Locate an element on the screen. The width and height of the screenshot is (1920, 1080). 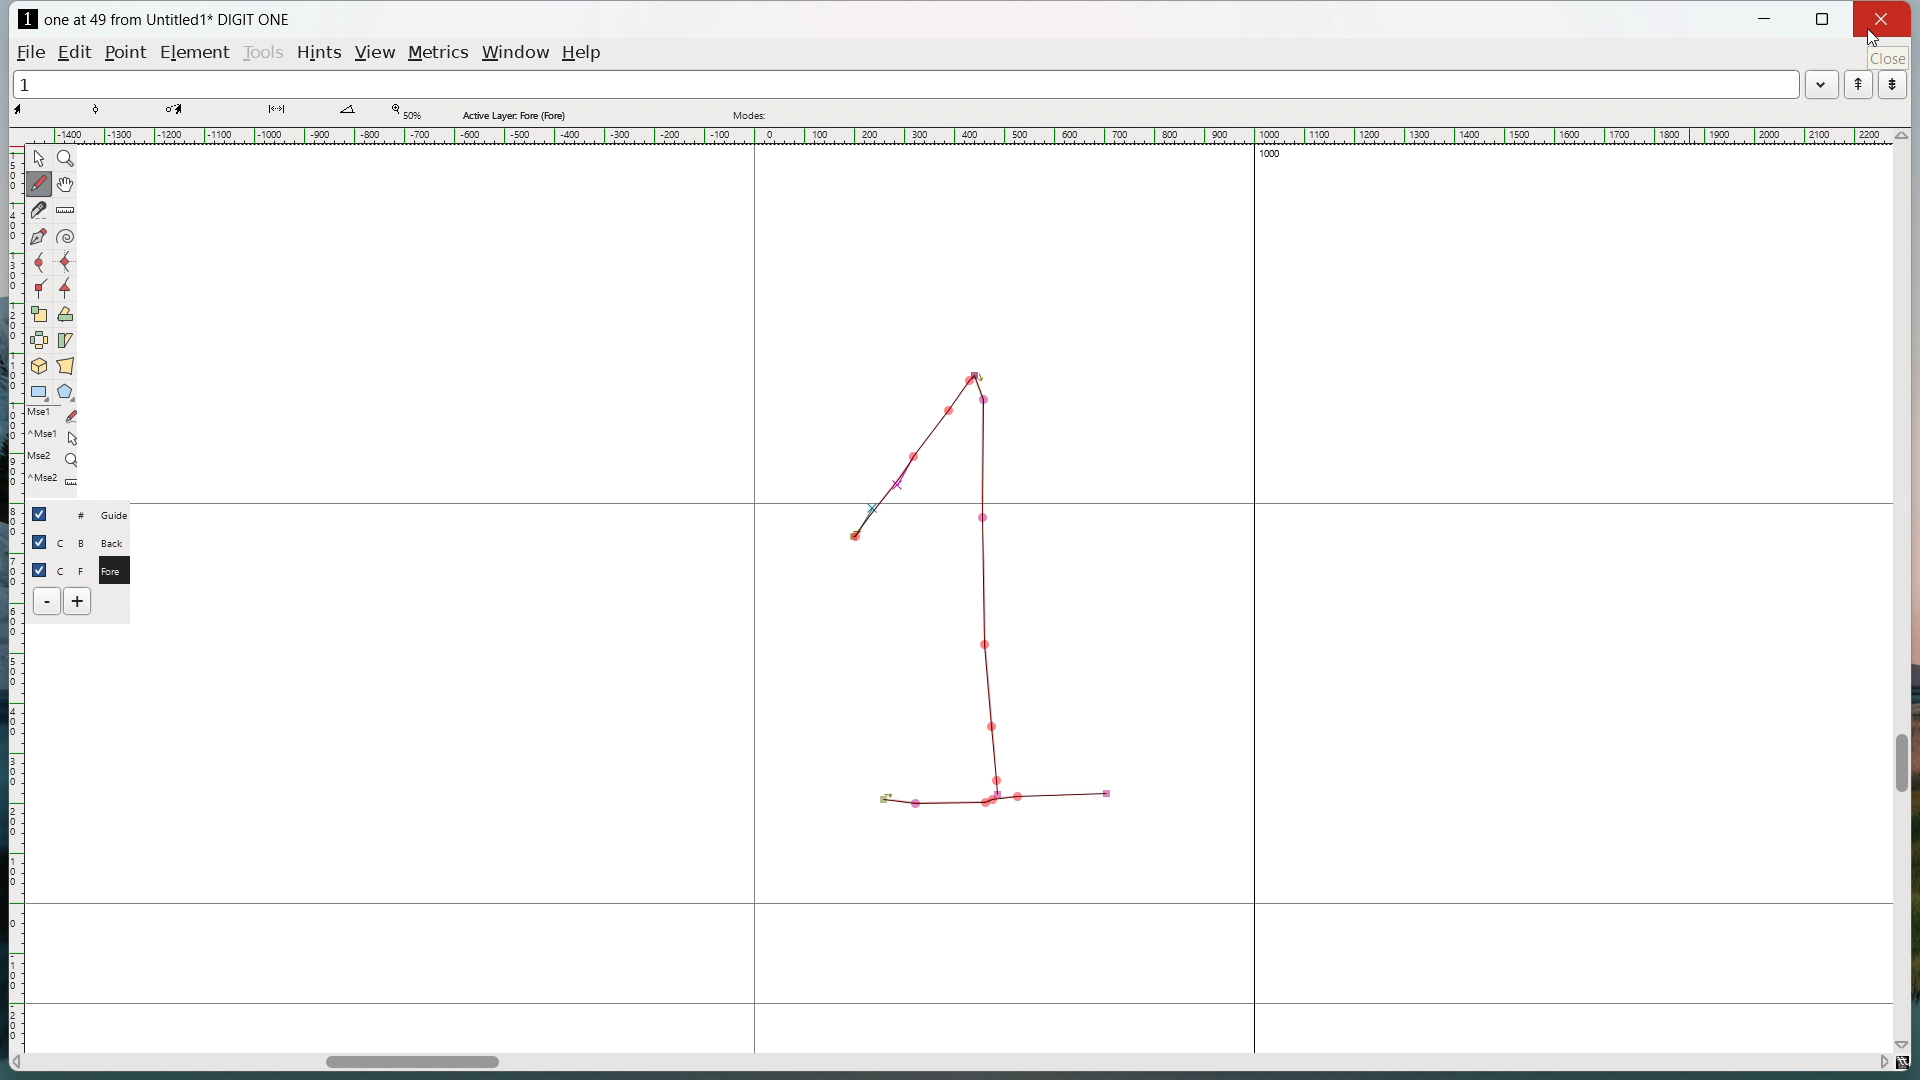
1000 is located at coordinates (1279, 156).